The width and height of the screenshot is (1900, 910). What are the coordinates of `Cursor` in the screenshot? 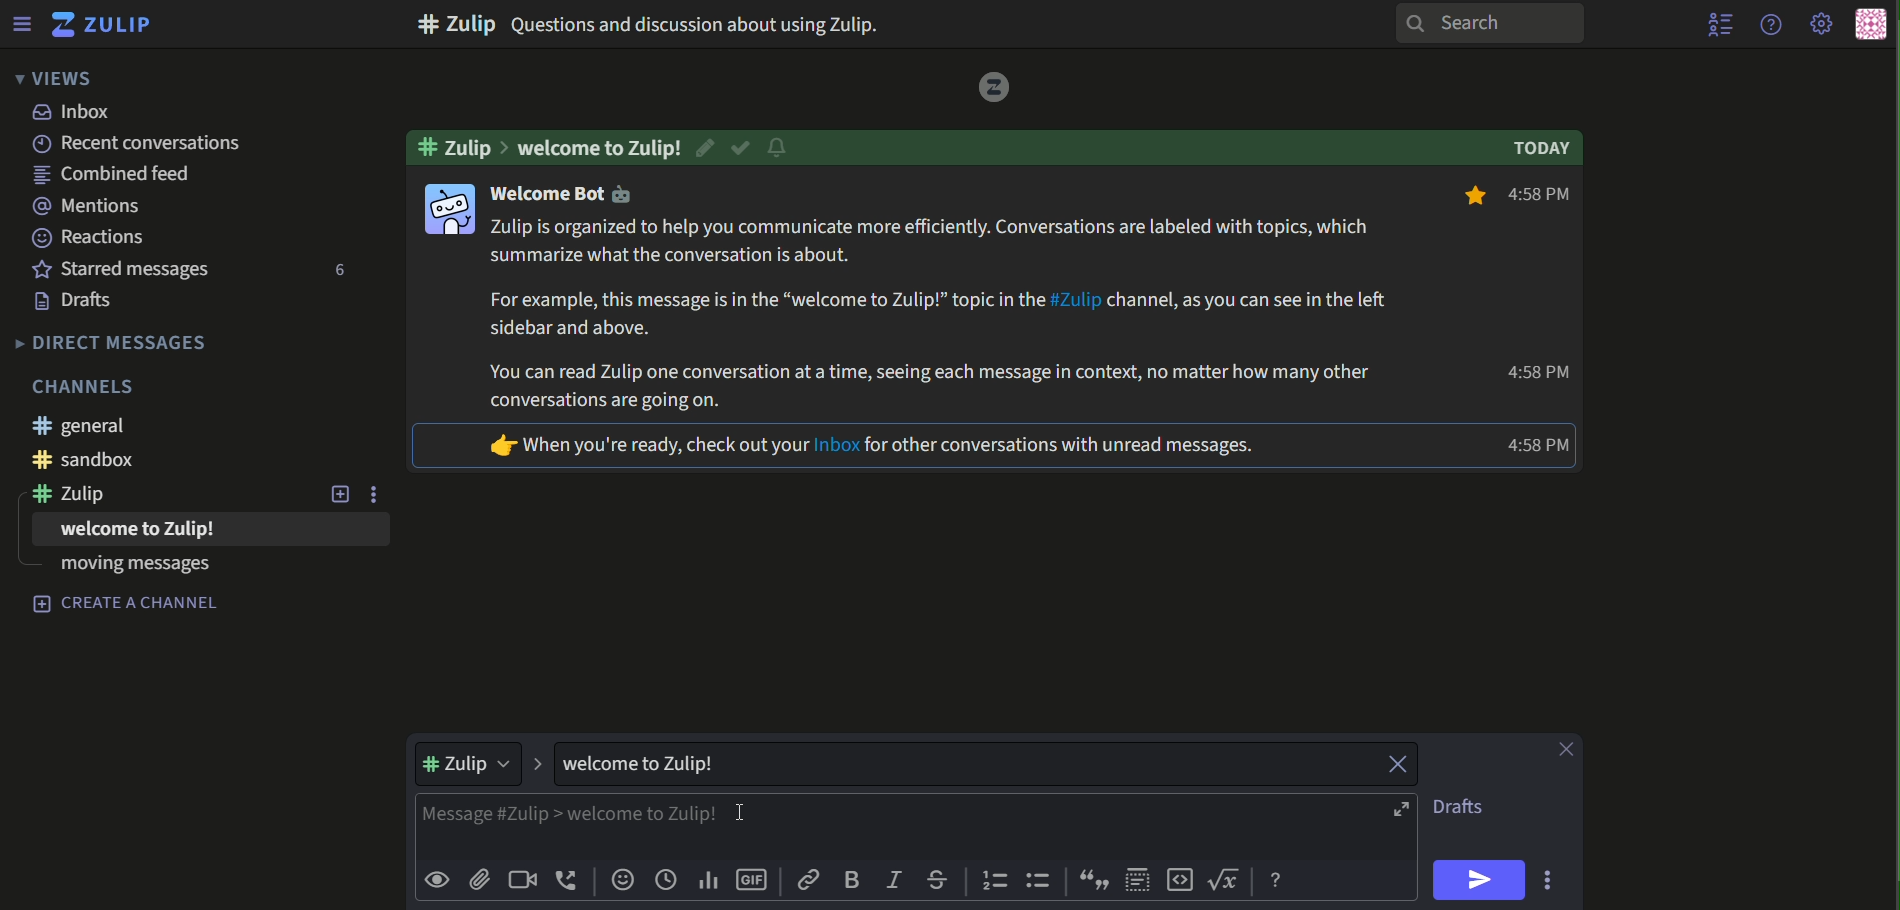 It's located at (745, 814).